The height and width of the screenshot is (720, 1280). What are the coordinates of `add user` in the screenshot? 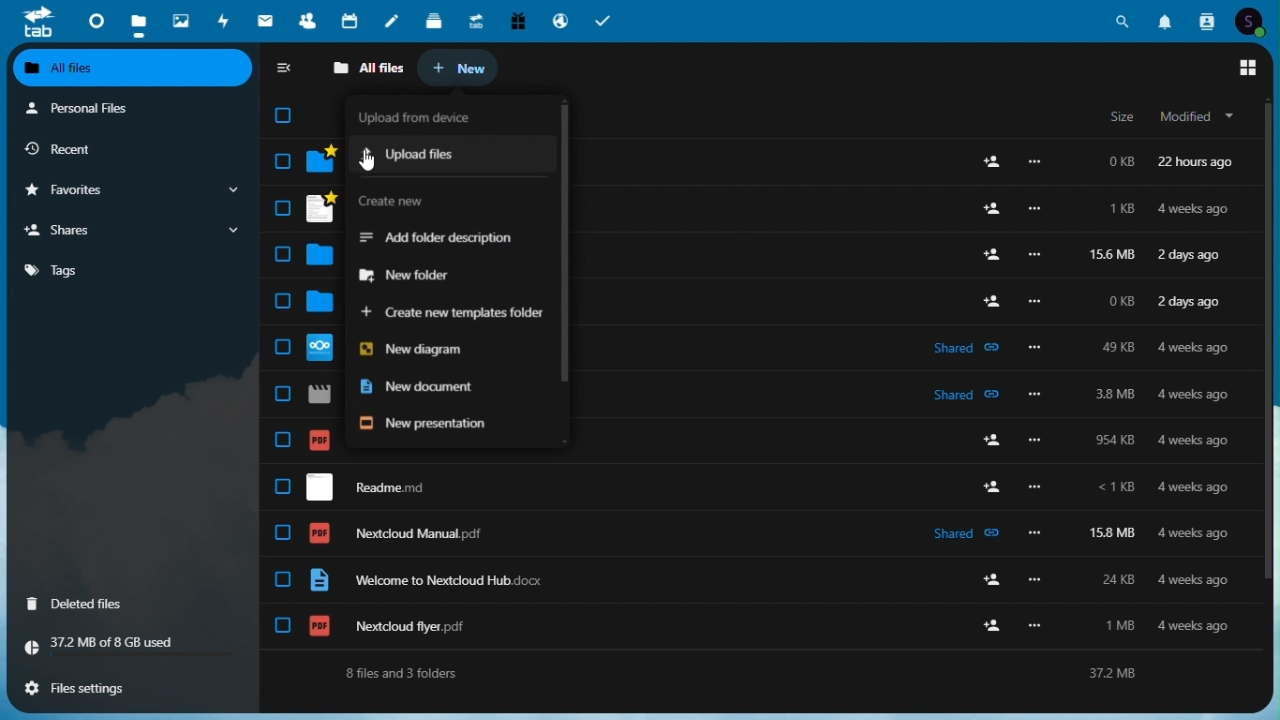 It's located at (988, 254).